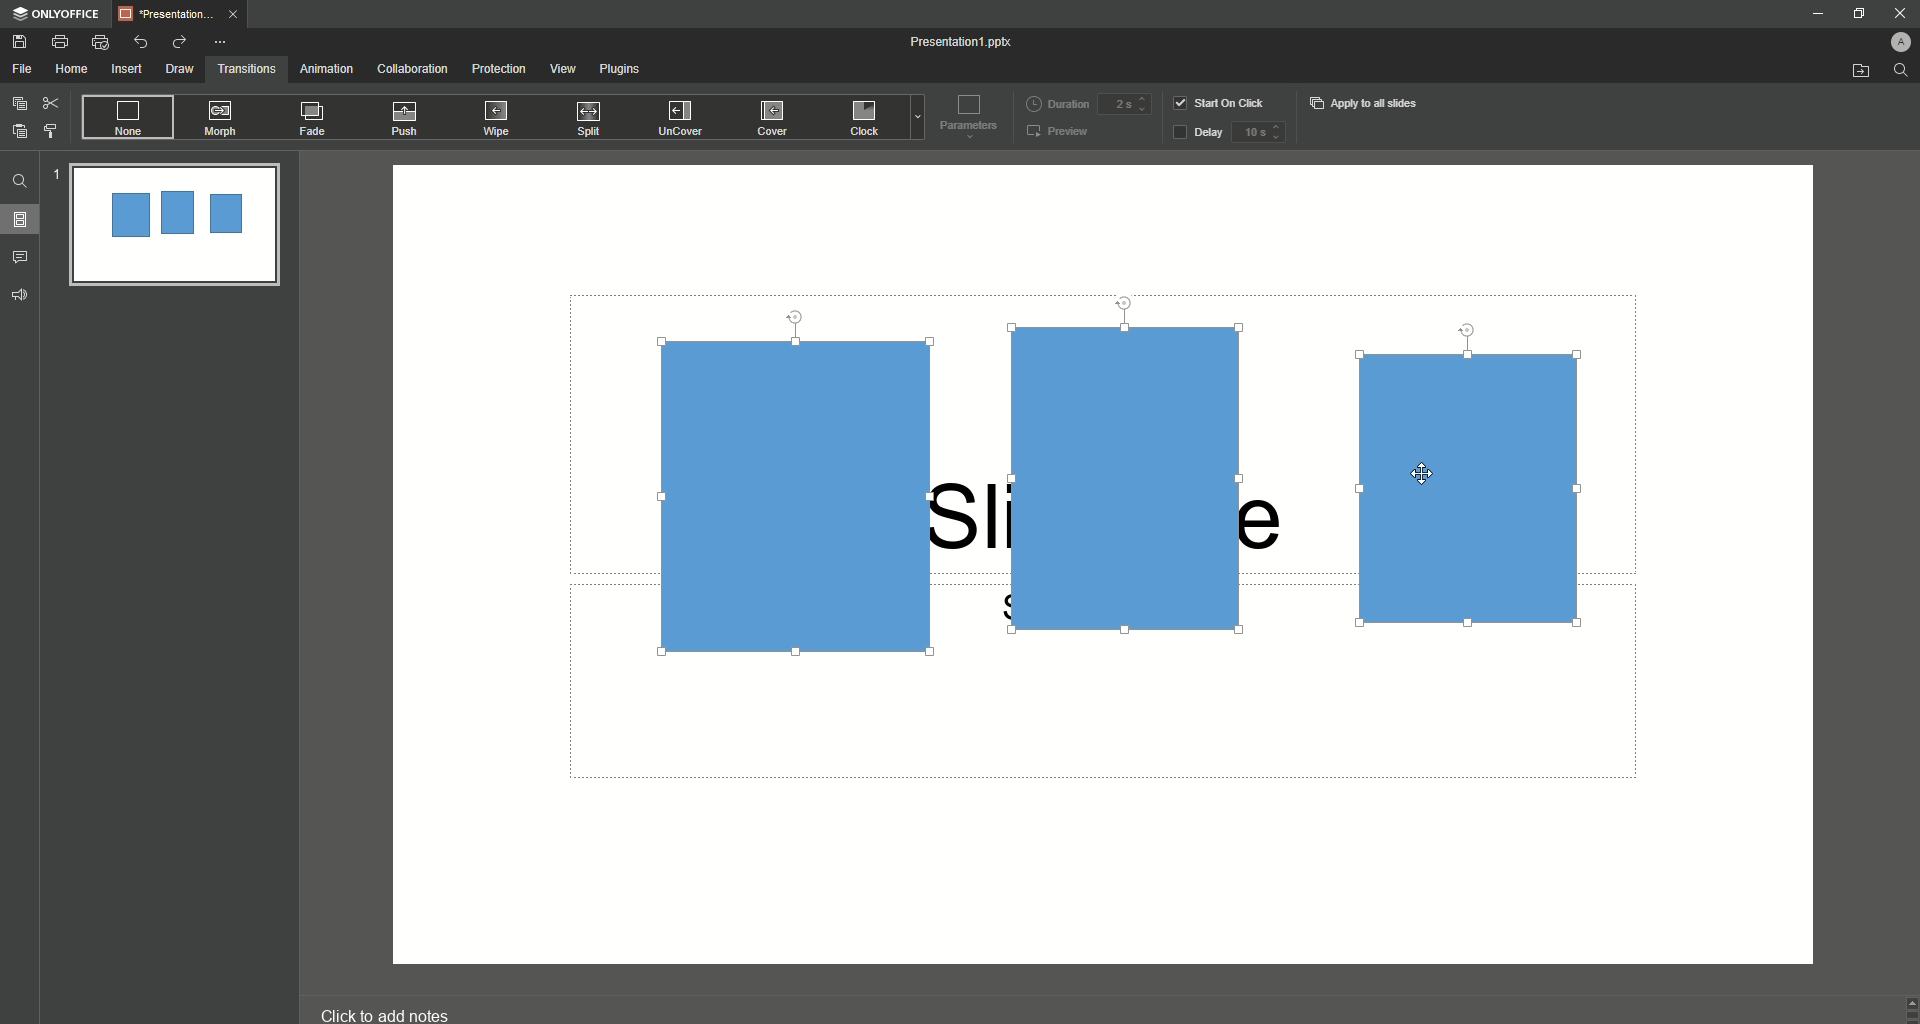 The image size is (1920, 1024). Describe the element at coordinates (314, 122) in the screenshot. I see `Fade` at that location.